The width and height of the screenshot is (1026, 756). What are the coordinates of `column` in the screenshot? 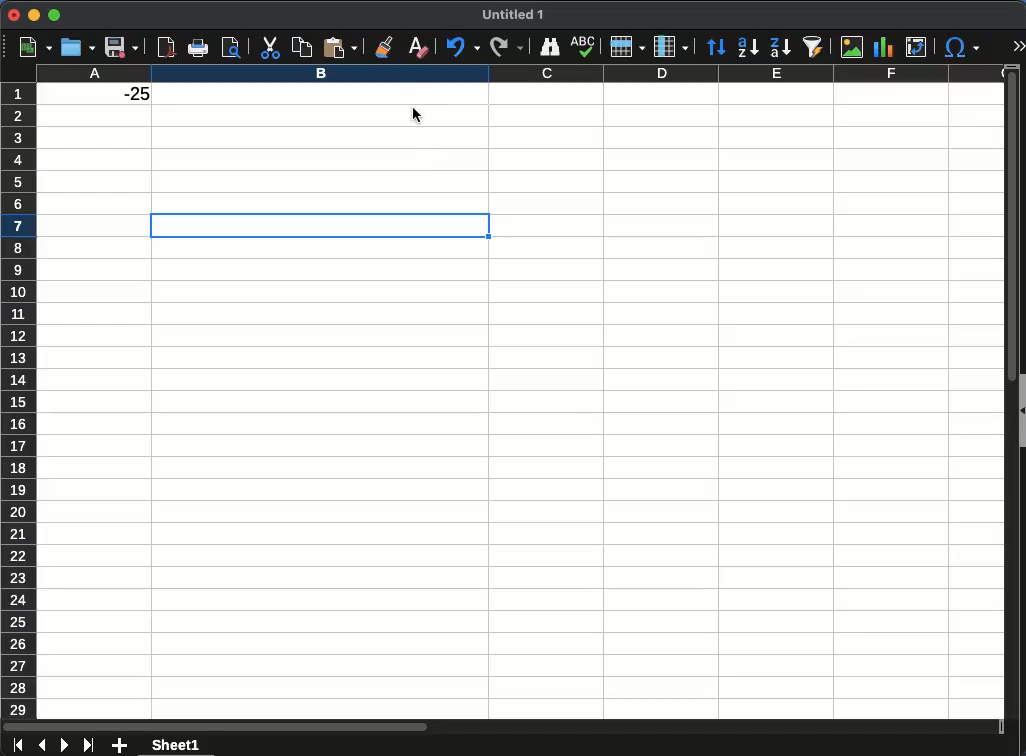 It's located at (671, 45).